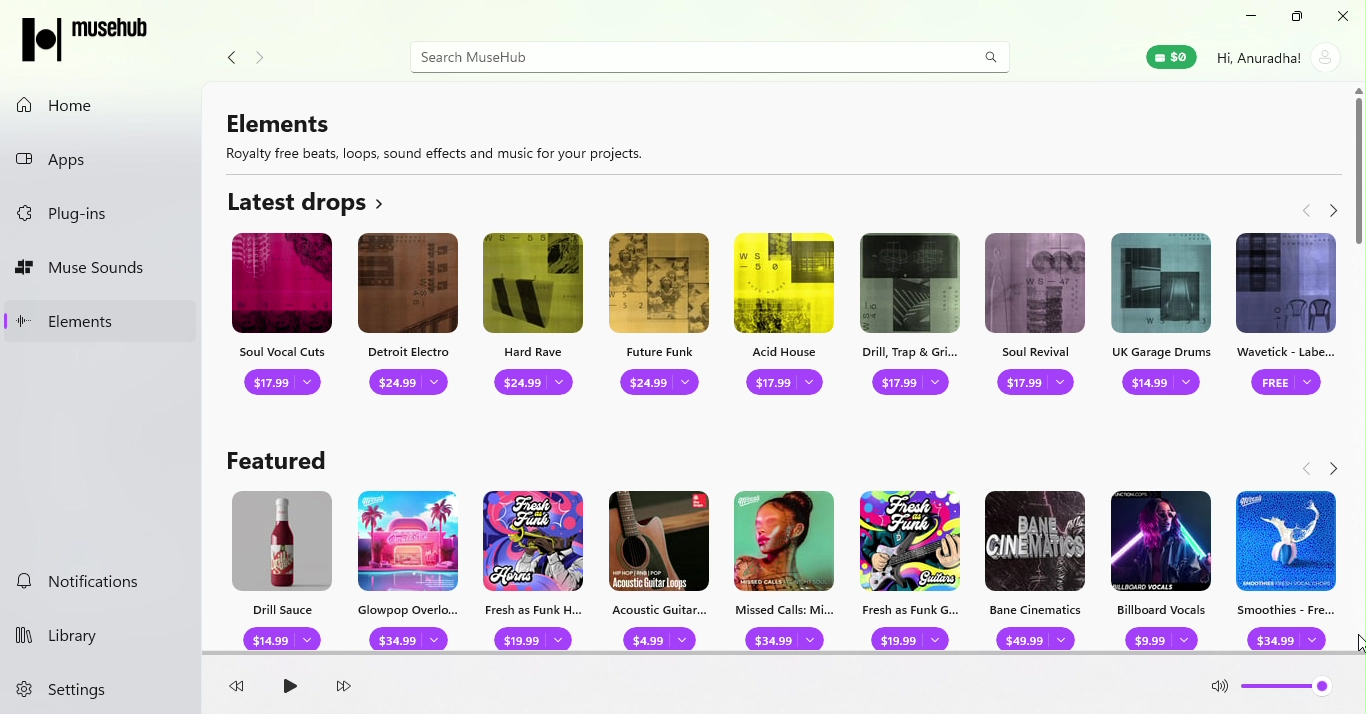 The height and width of the screenshot is (714, 1366). Describe the element at coordinates (786, 568) in the screenshot. I see `Missed calls: Midnight soul` at that location.